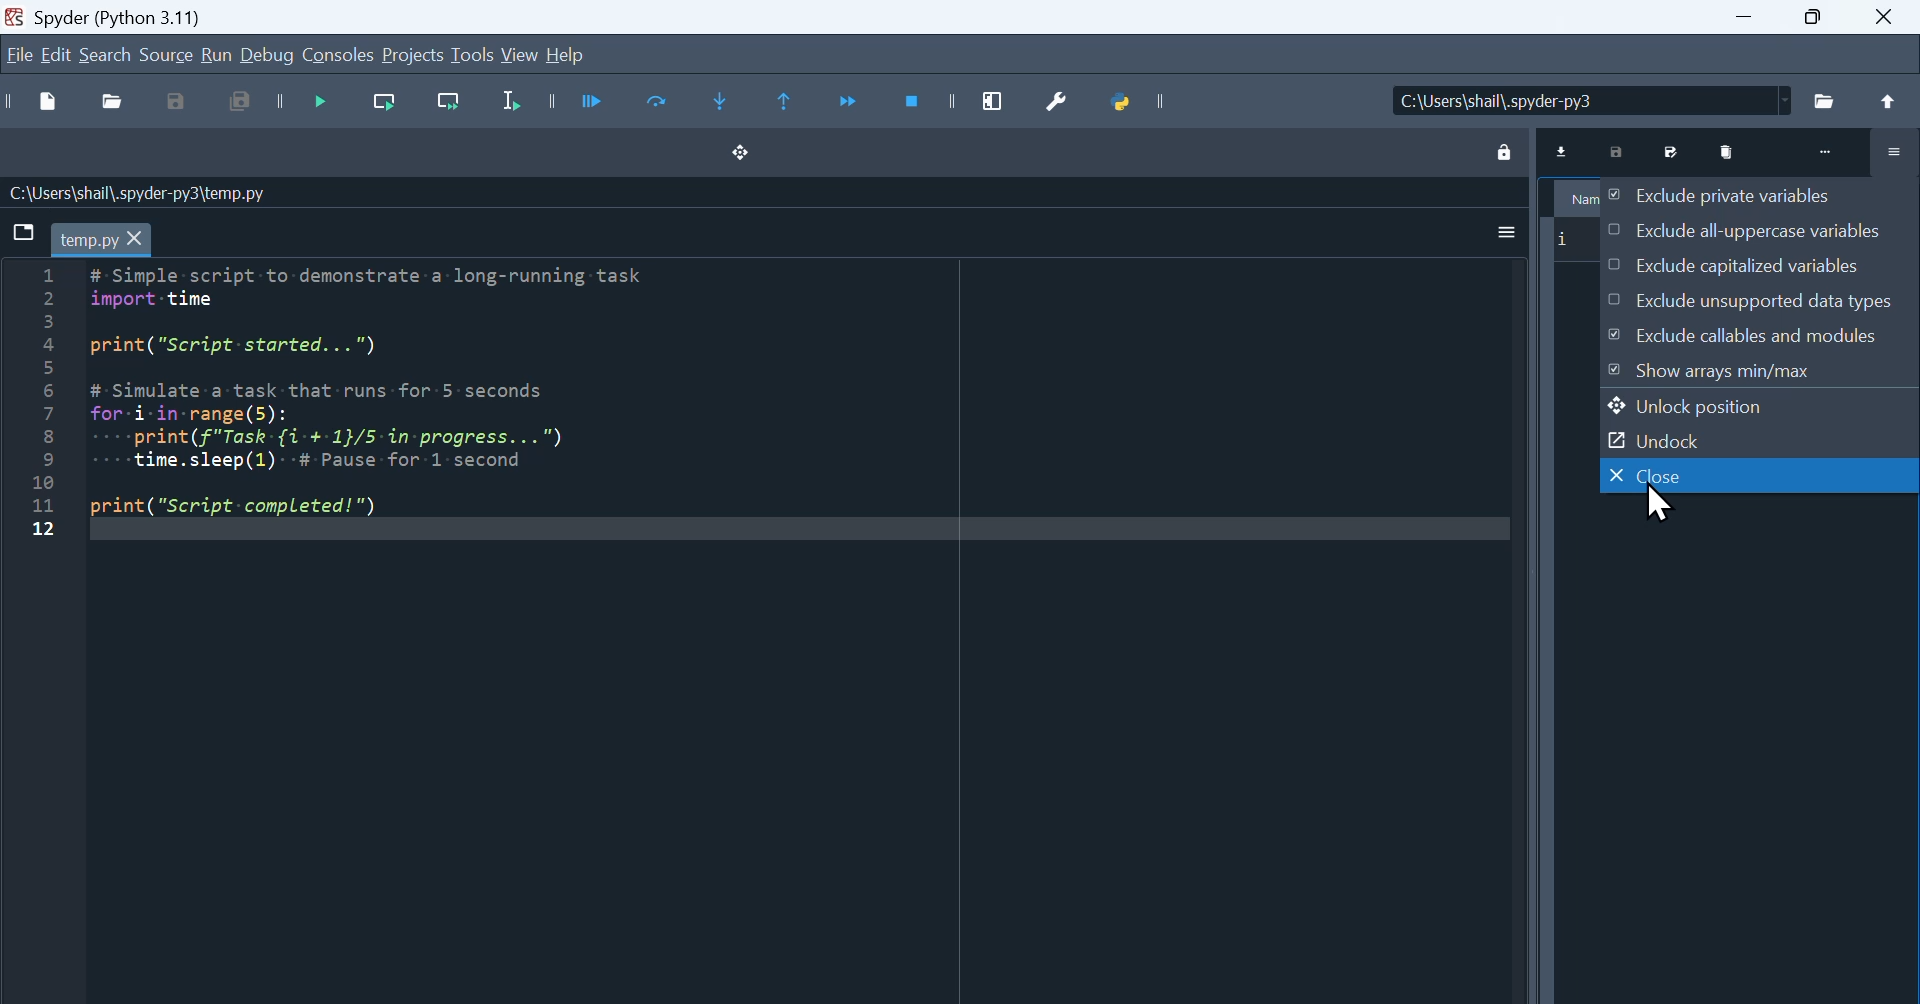  What do you see at coordinates (993, 104) in the screenshot?
I see `maximize current window` at bounding box center [993, 104].